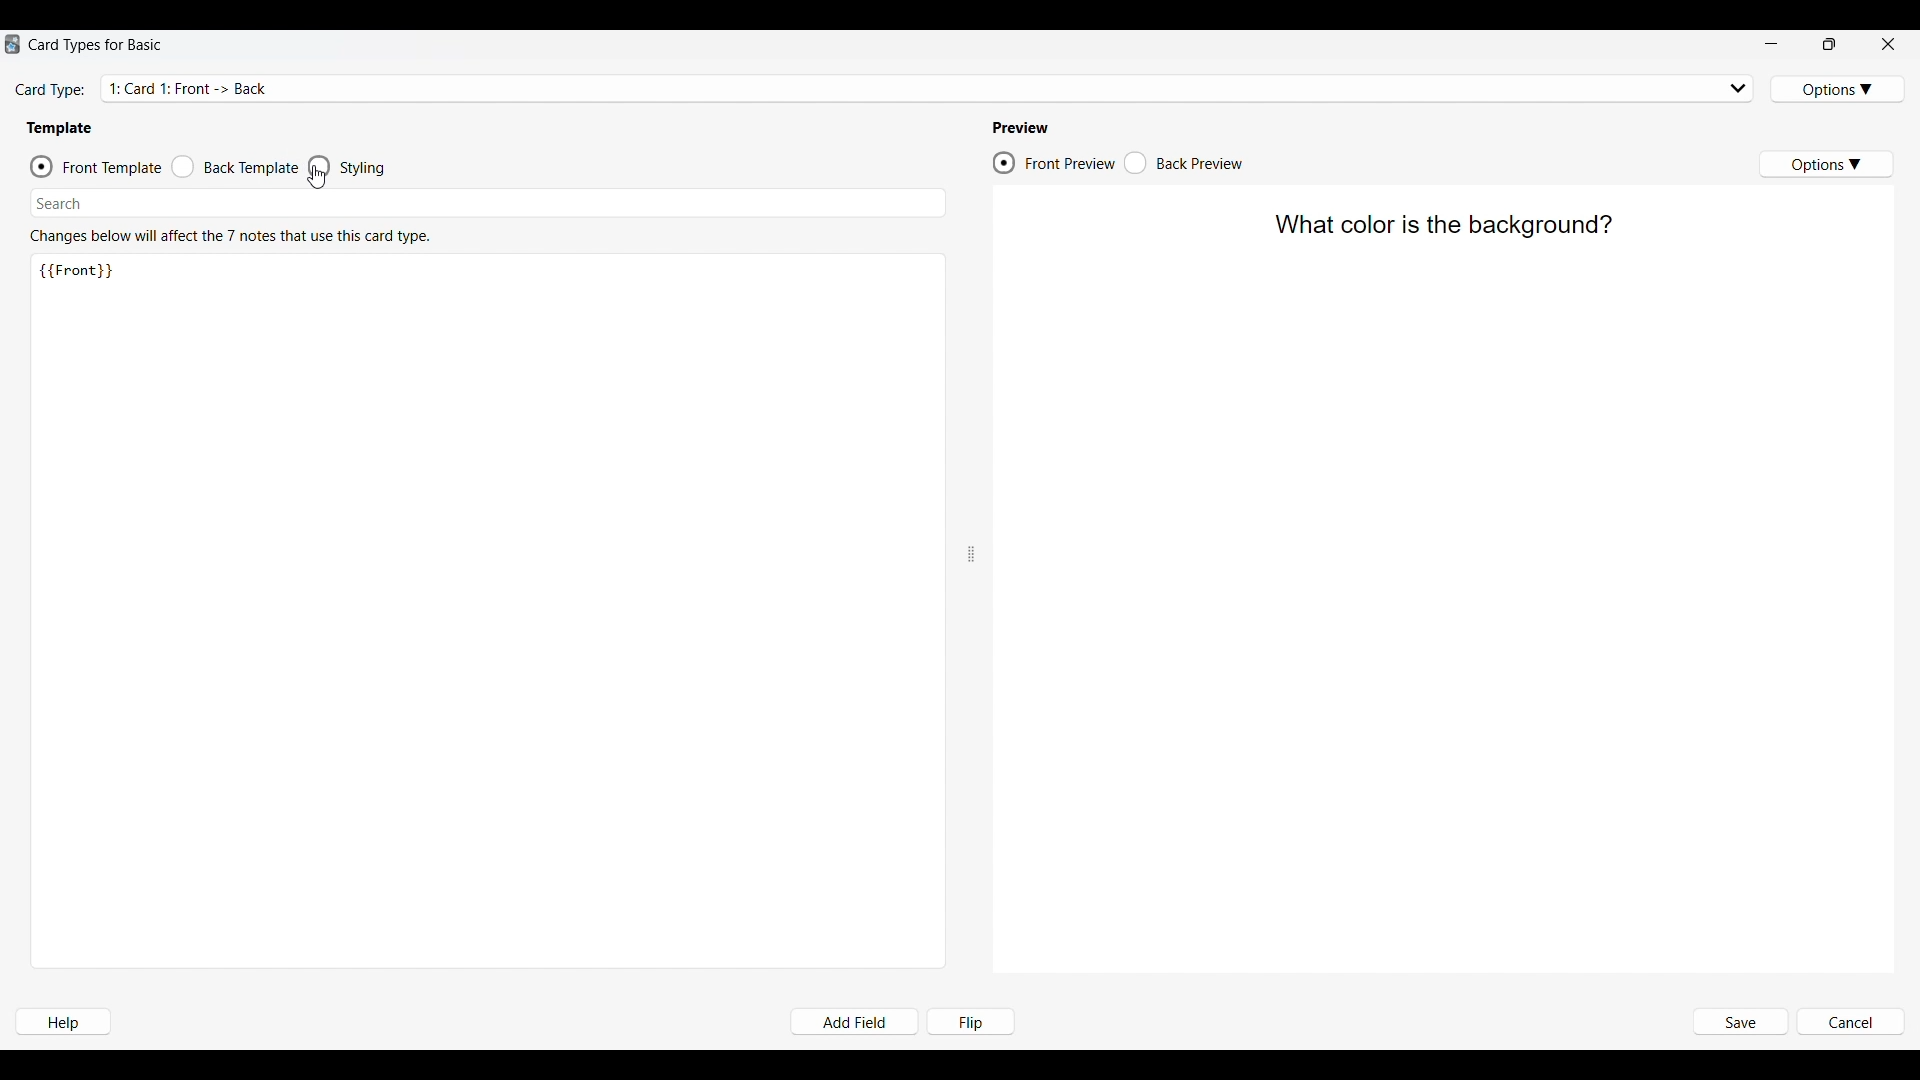  I want to click on Indicates card type setting, so click(51, 91).